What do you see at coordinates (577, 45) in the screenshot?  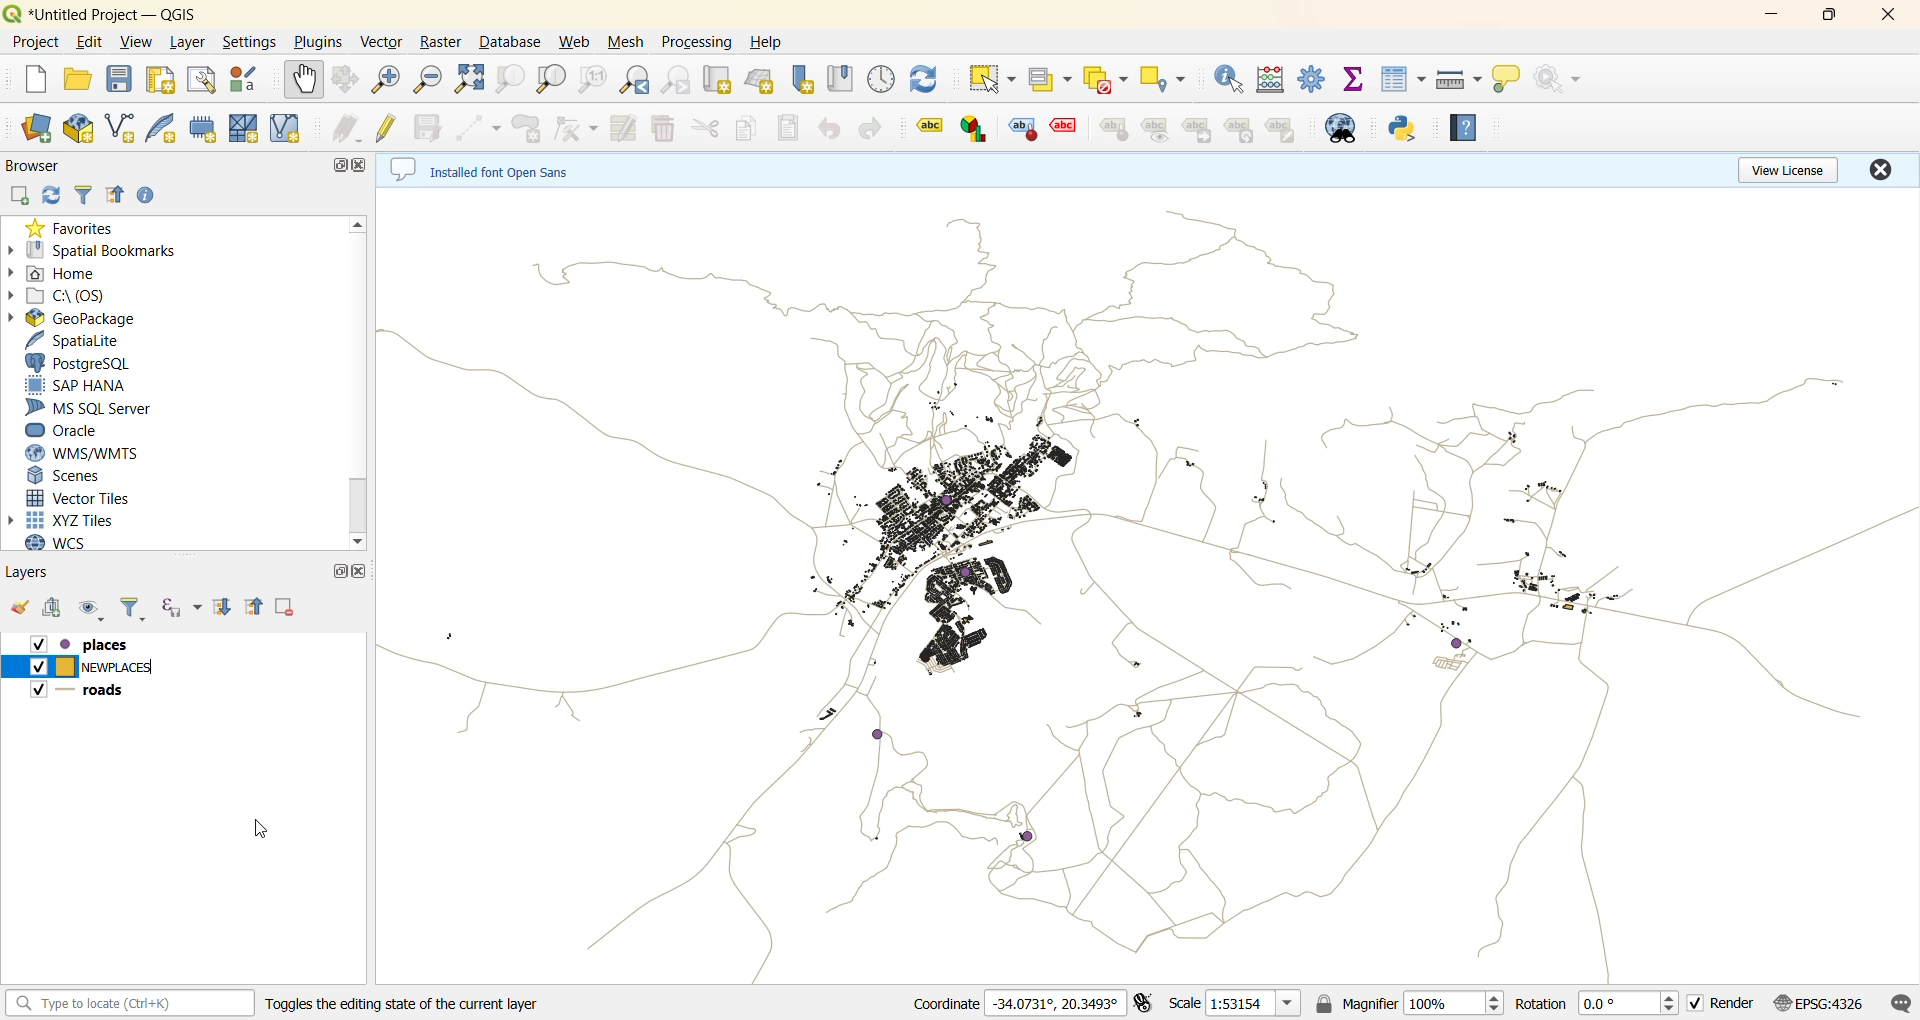 I see `web` at bounding box center [577, 45].